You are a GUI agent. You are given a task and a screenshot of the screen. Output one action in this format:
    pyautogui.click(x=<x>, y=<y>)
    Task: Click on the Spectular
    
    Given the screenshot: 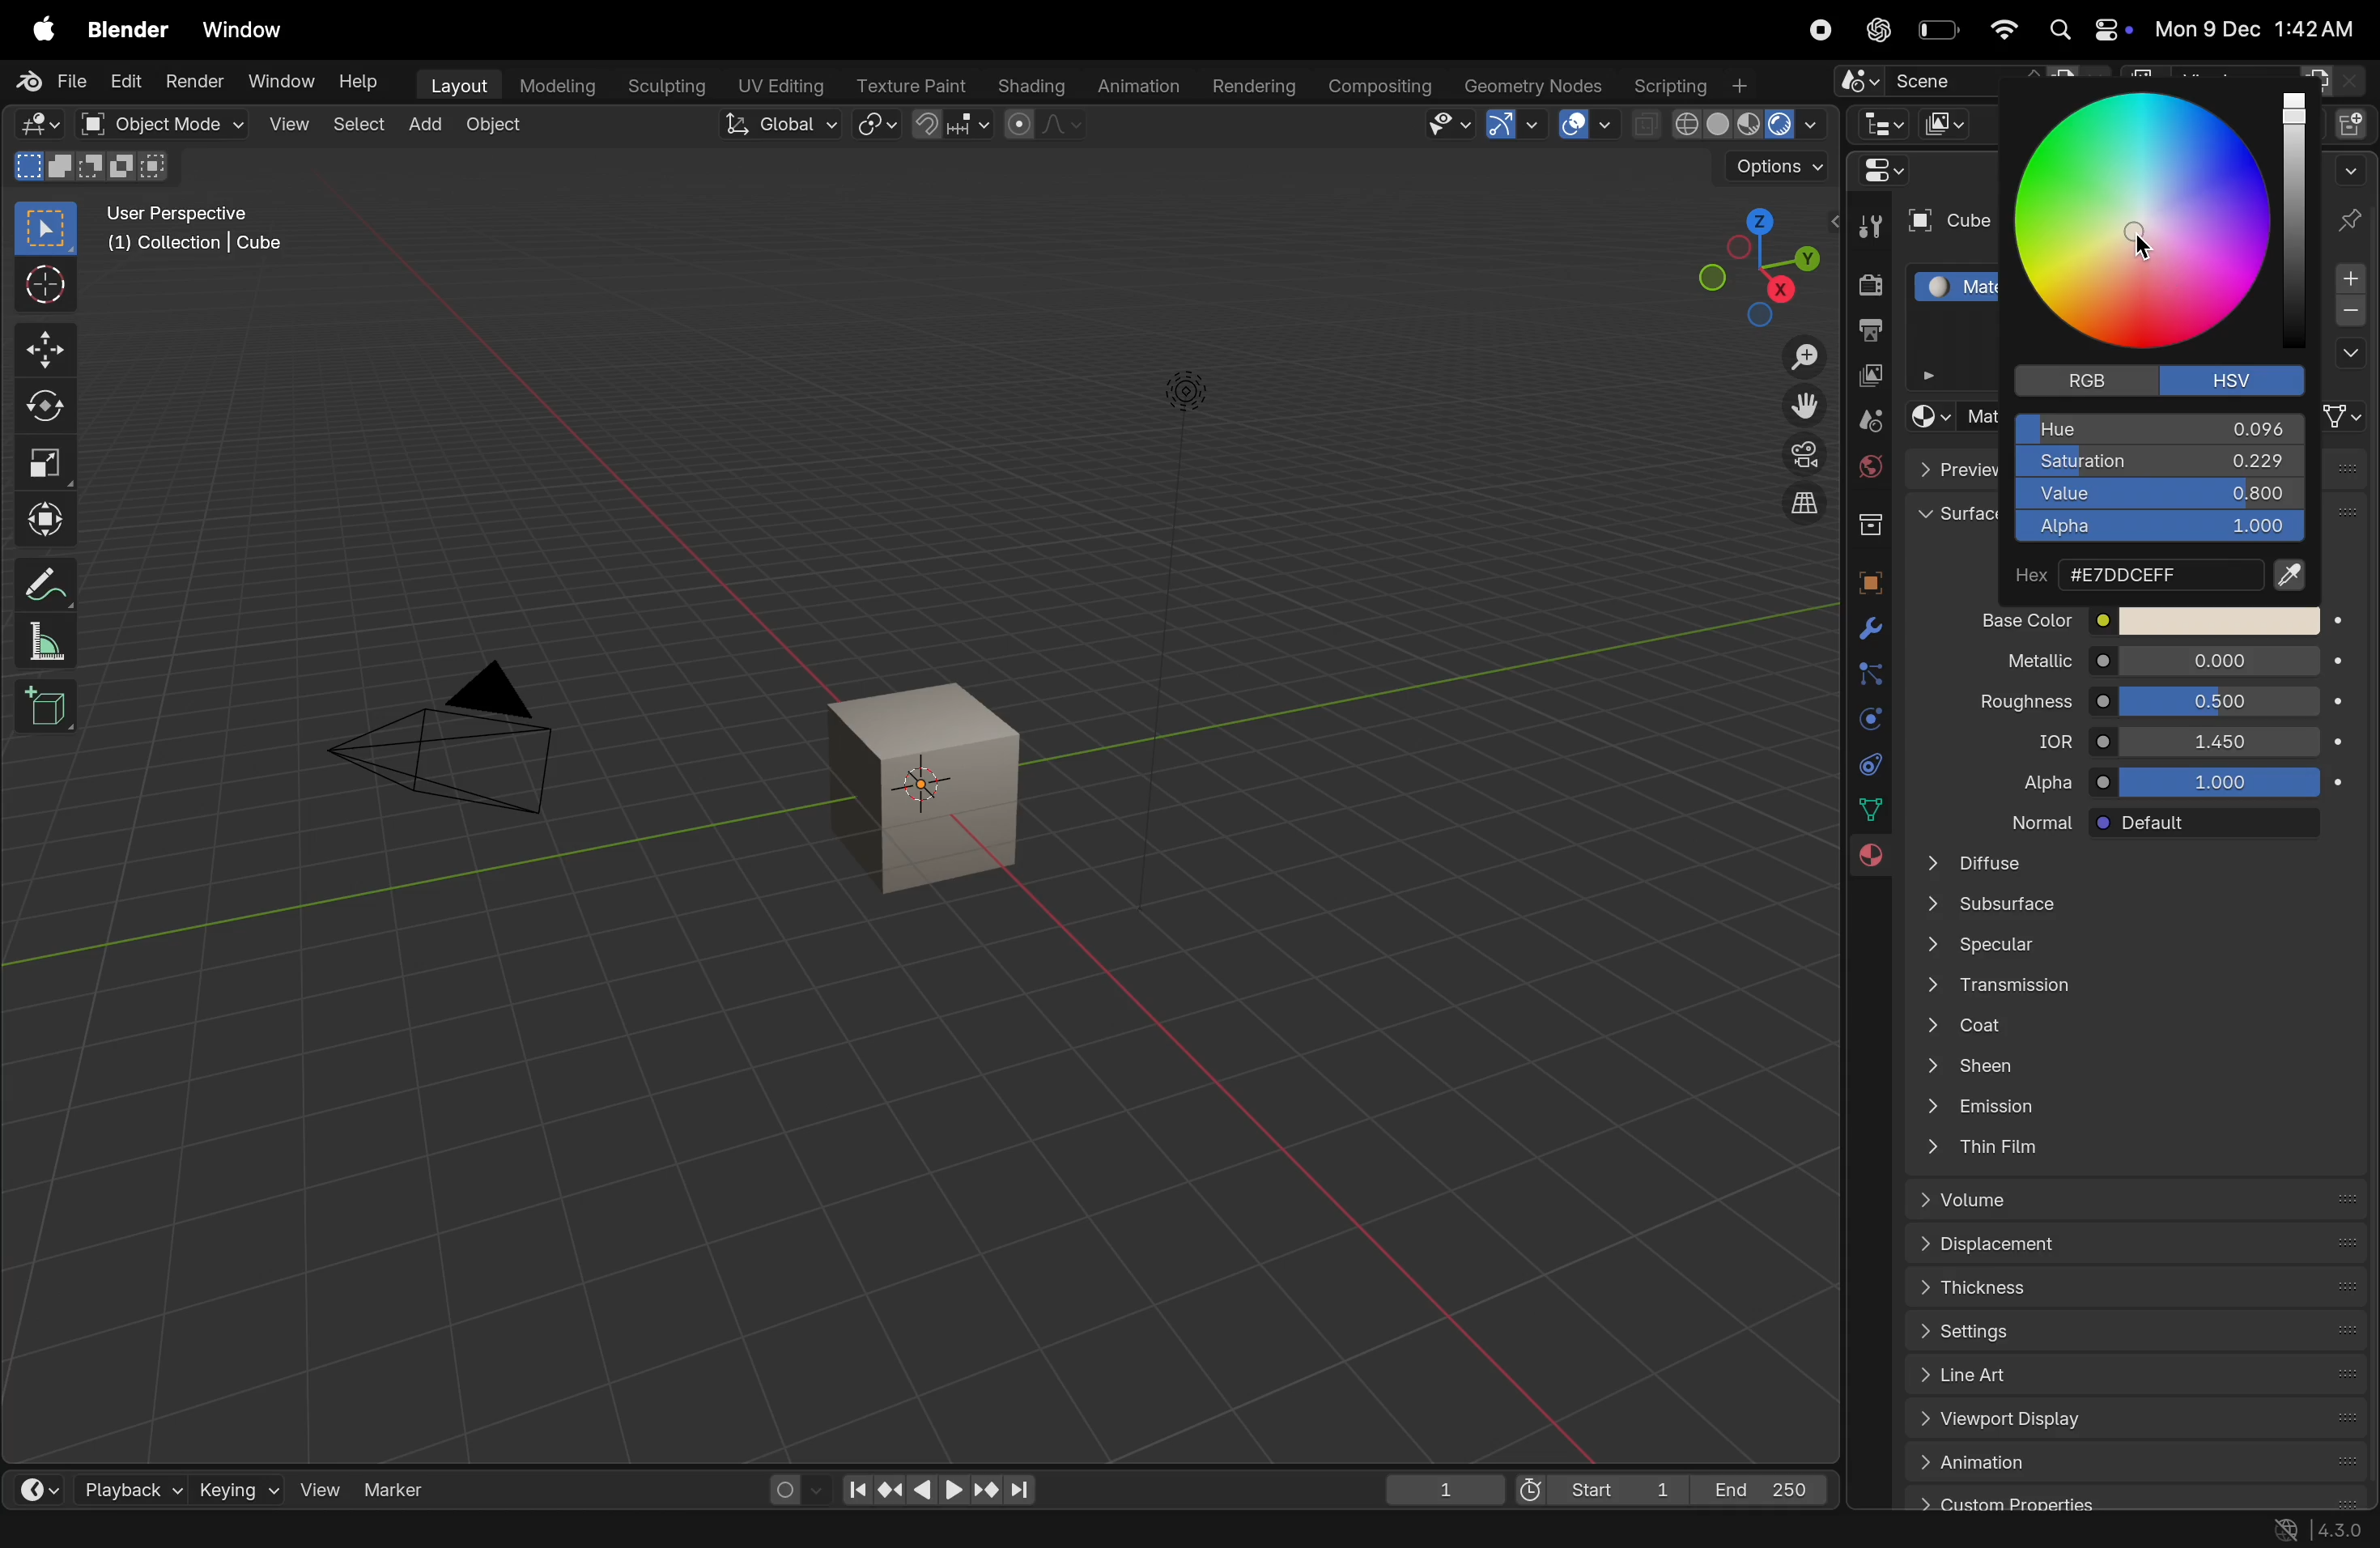 What is the action you would take?
    pyautogui.click(x=2126, y=950)
    